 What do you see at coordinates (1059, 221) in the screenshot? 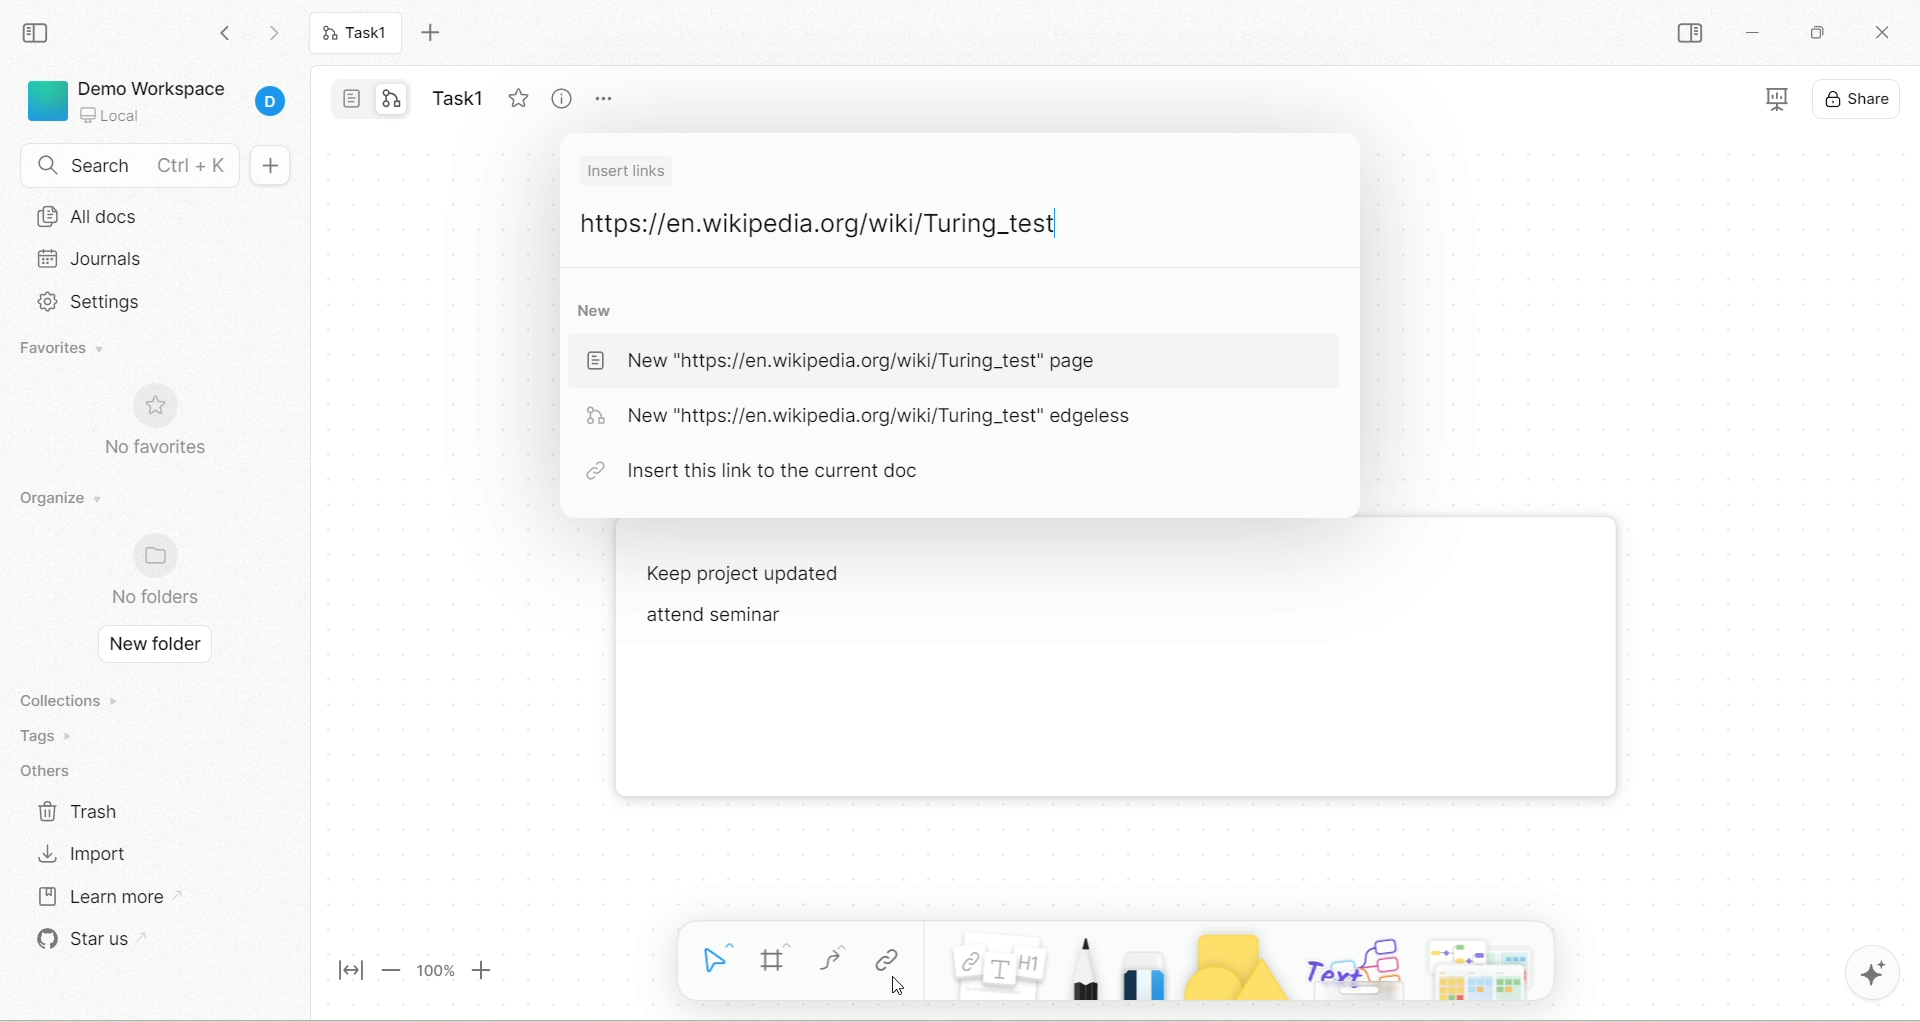
I see `cursor` at bounding box center [1059, 221].